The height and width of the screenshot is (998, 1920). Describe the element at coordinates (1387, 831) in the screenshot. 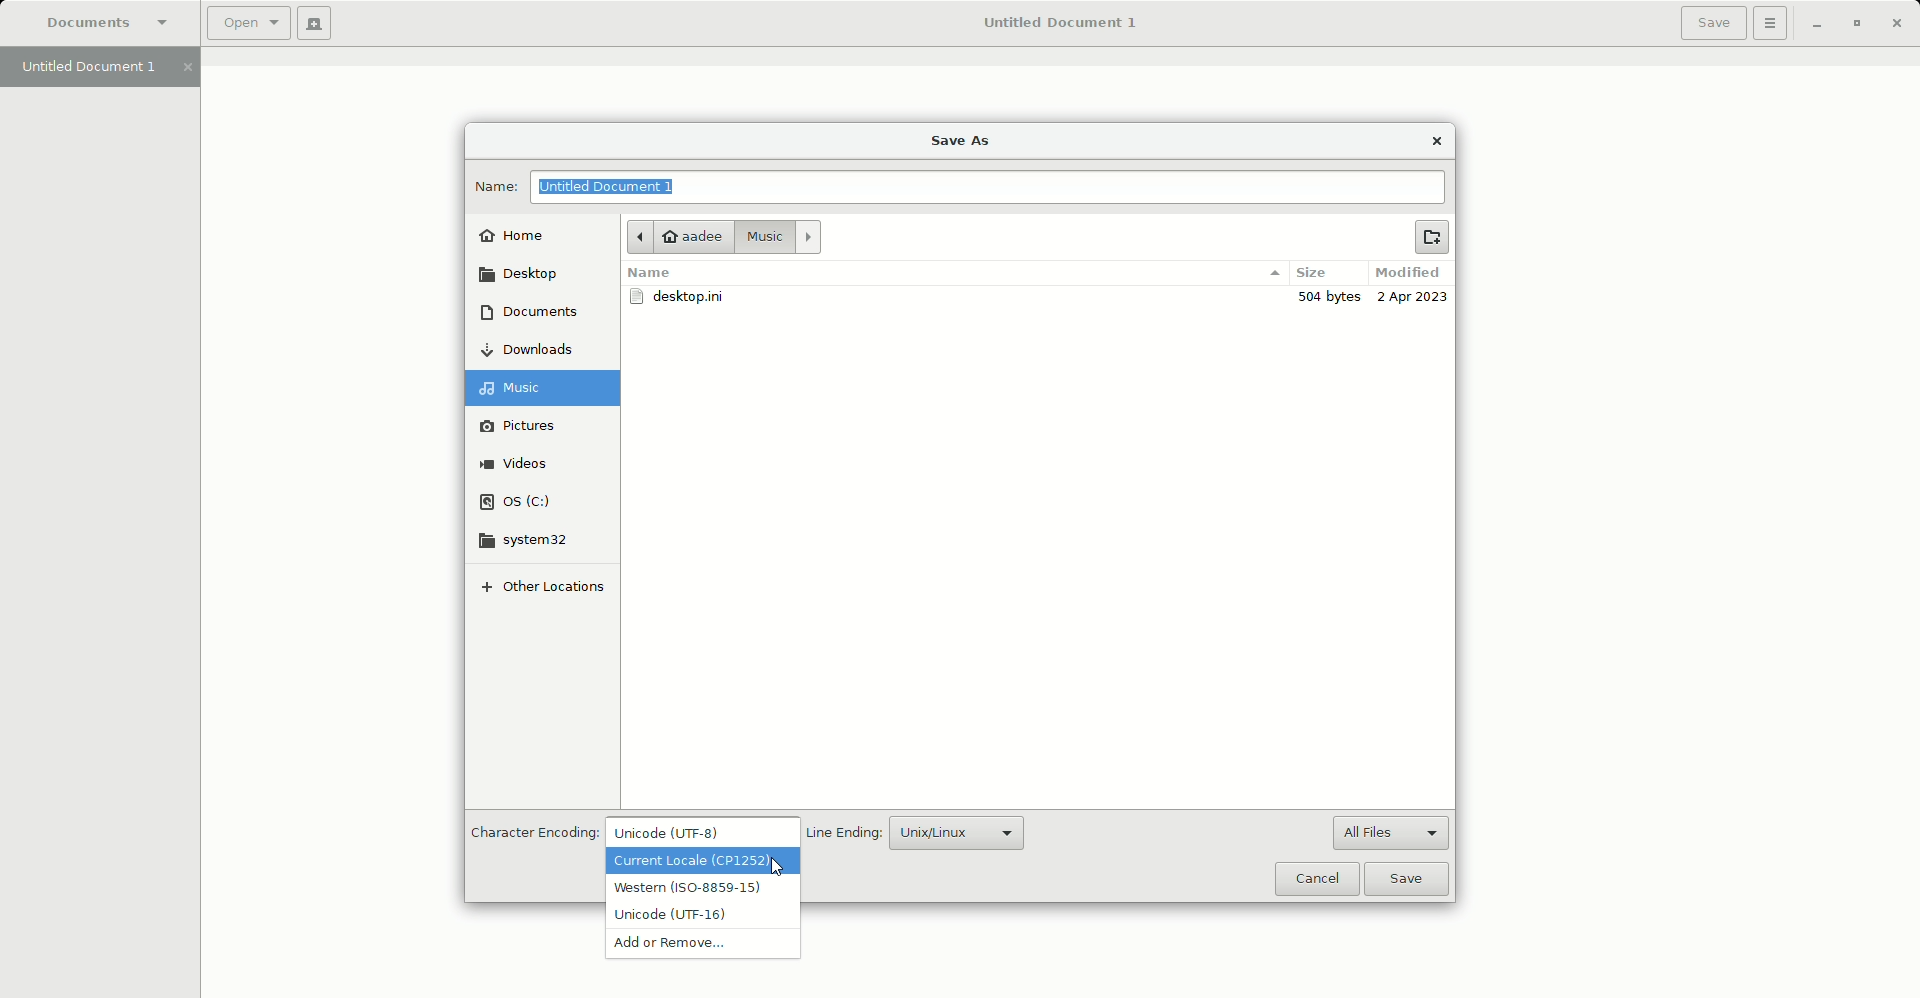

I see `All files` at that location.